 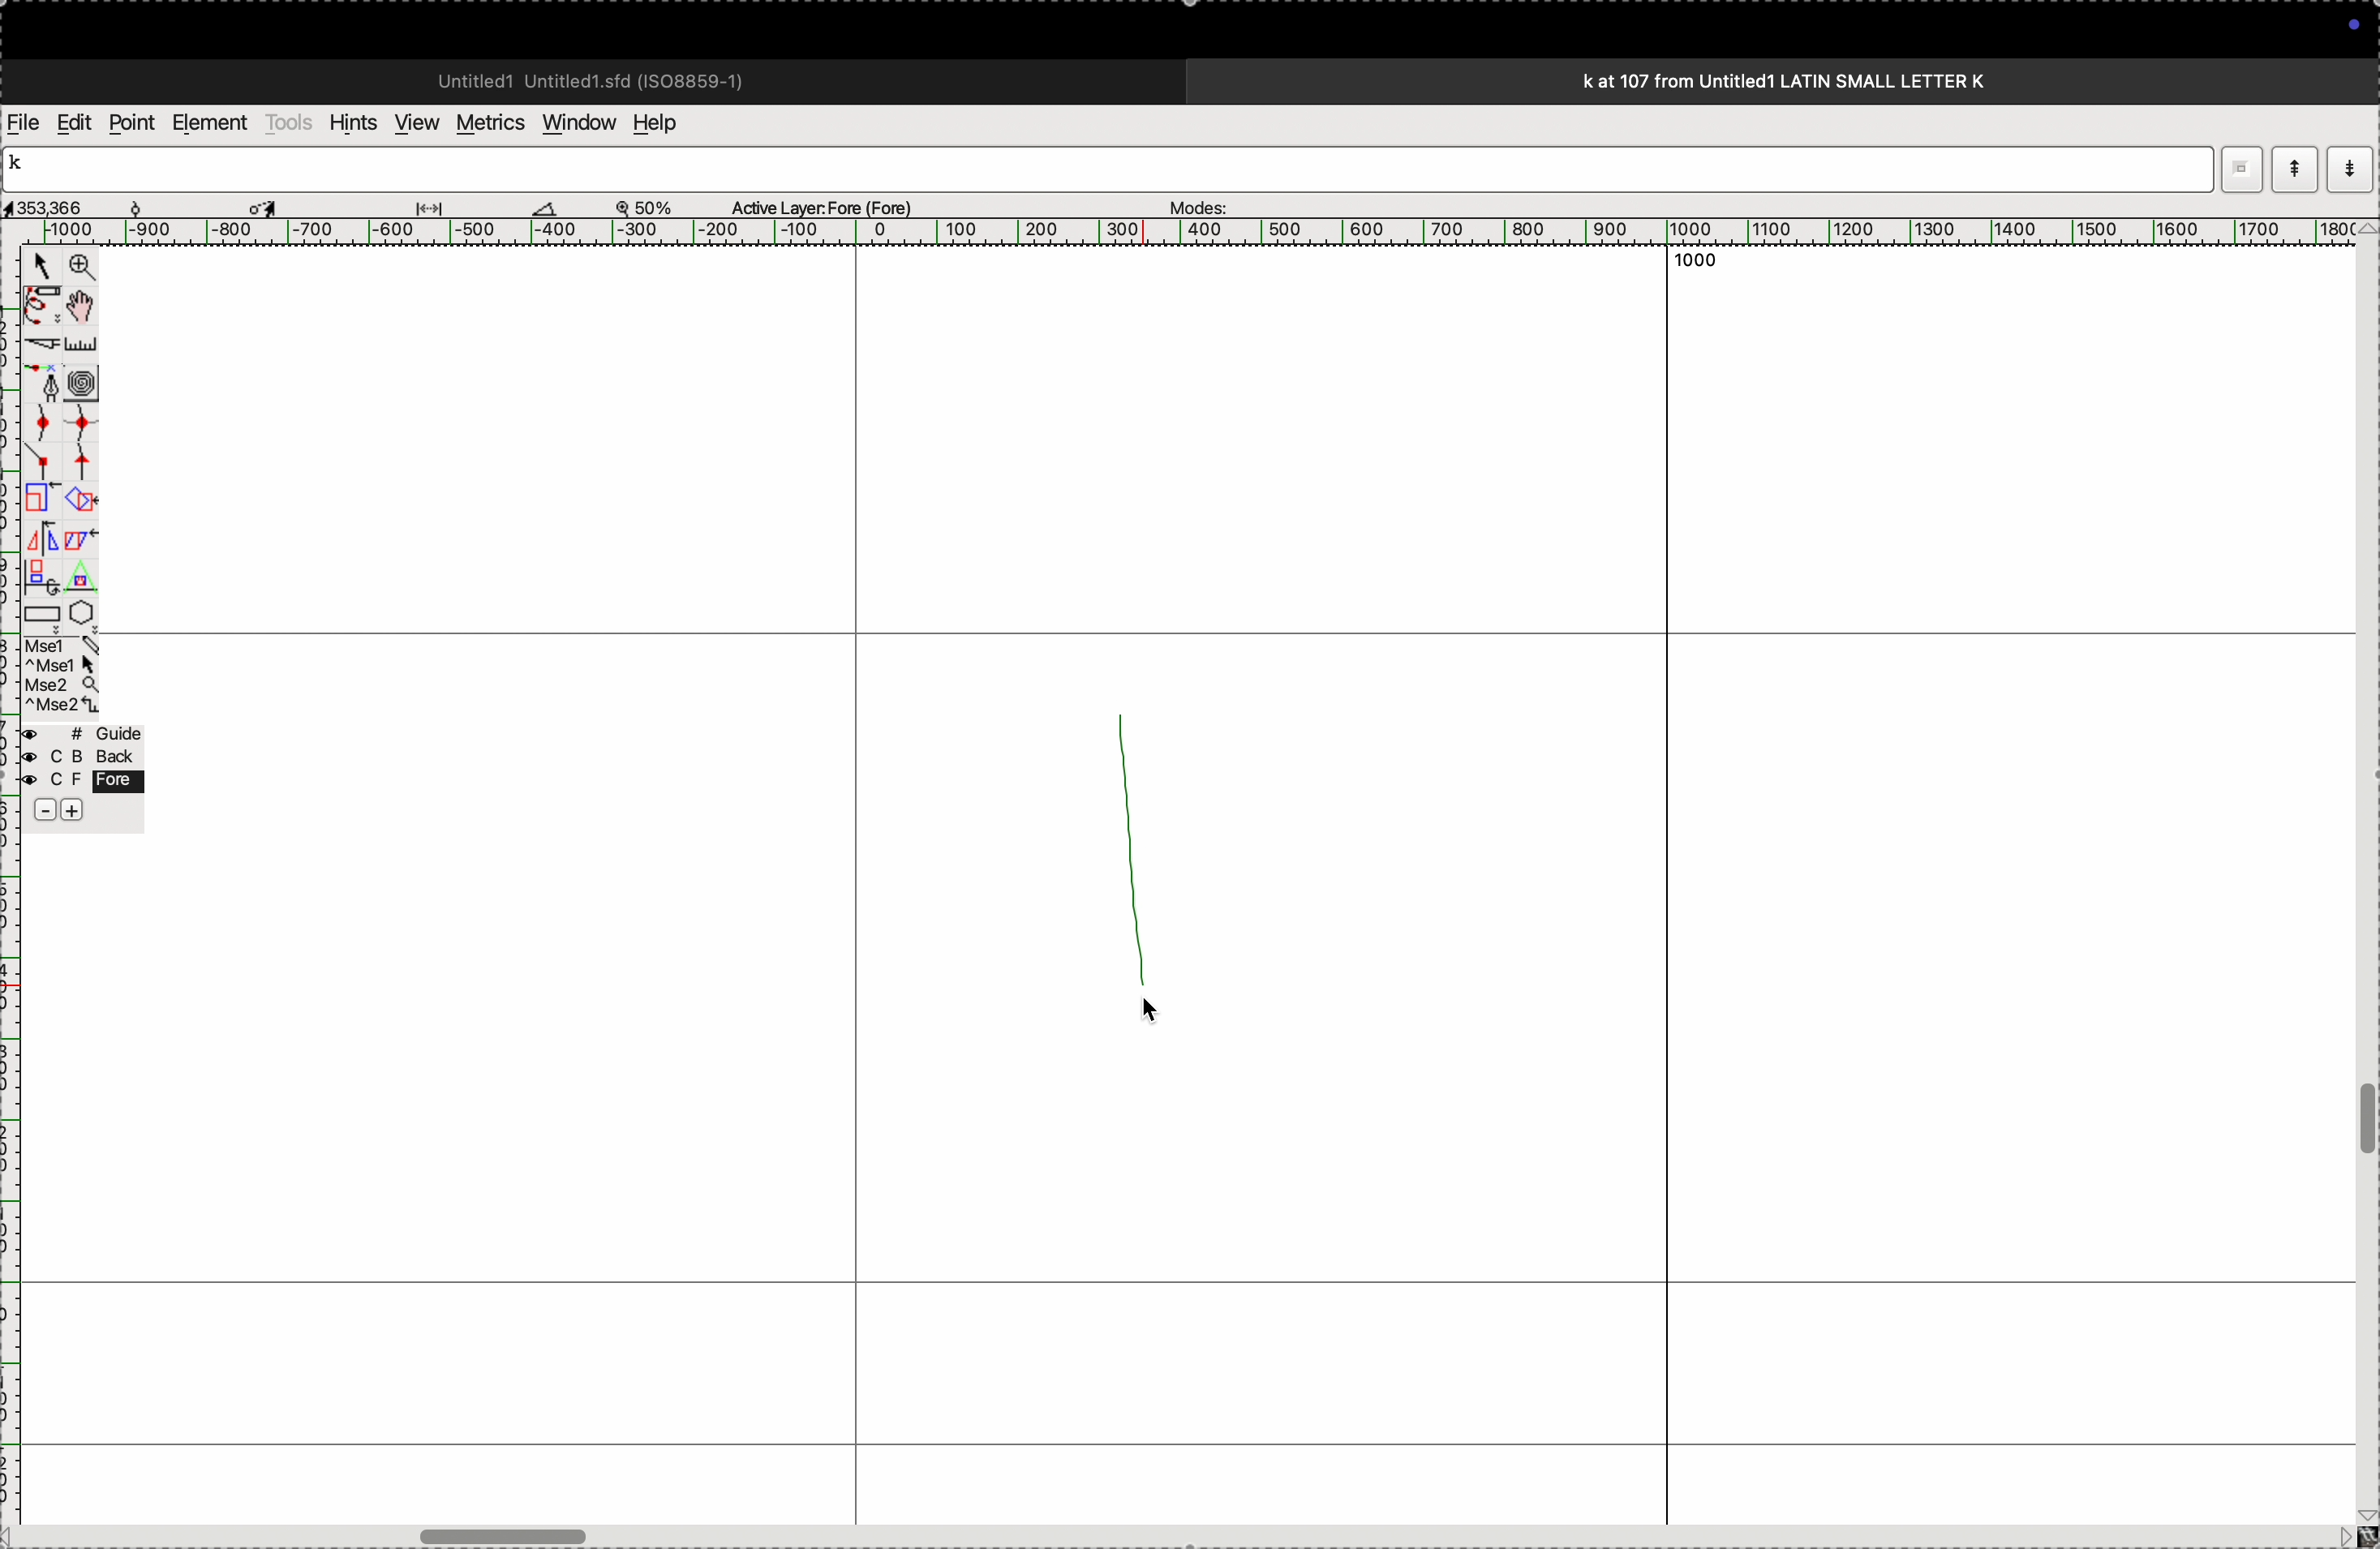 I want to click on view, so click(x=411, y=123).